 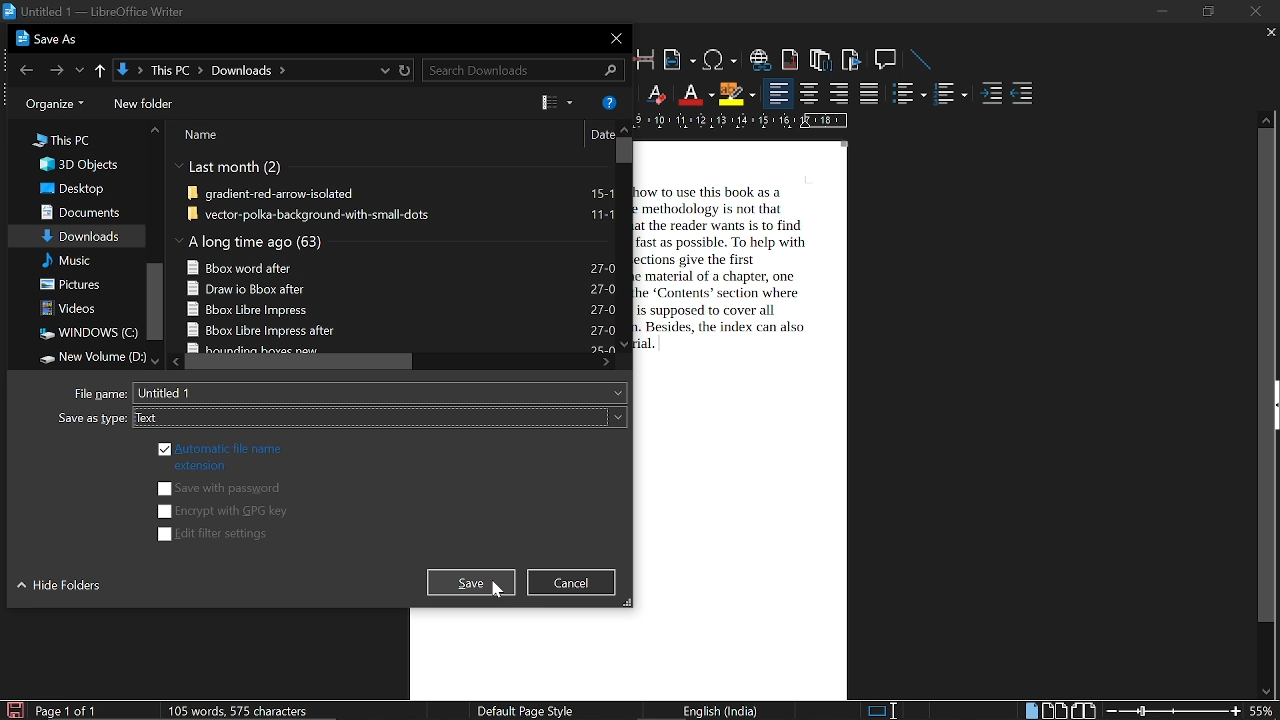 I want to click on move down, so click(x=625, y=343).